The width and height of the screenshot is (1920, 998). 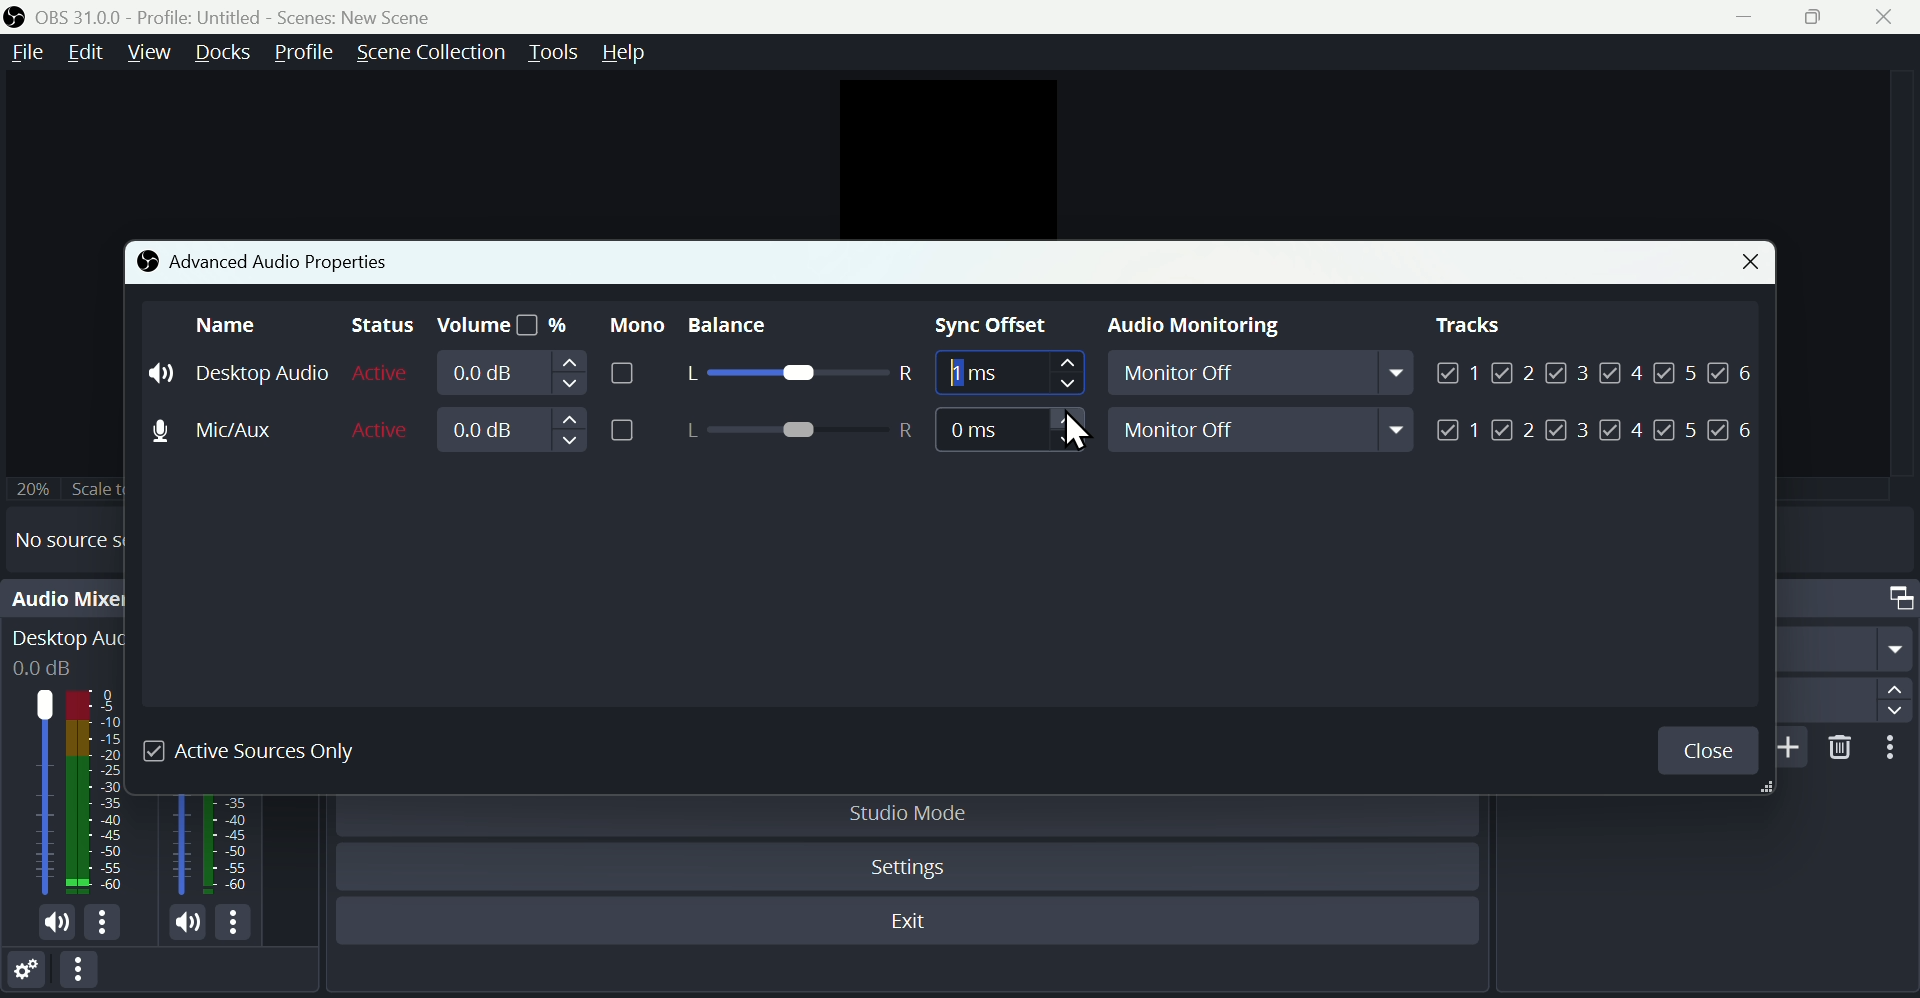 What do you see at coordinates (15, 17) in the screenshot?
I see `OBS Studio Desktop icon` at bounding box center [15, 17].